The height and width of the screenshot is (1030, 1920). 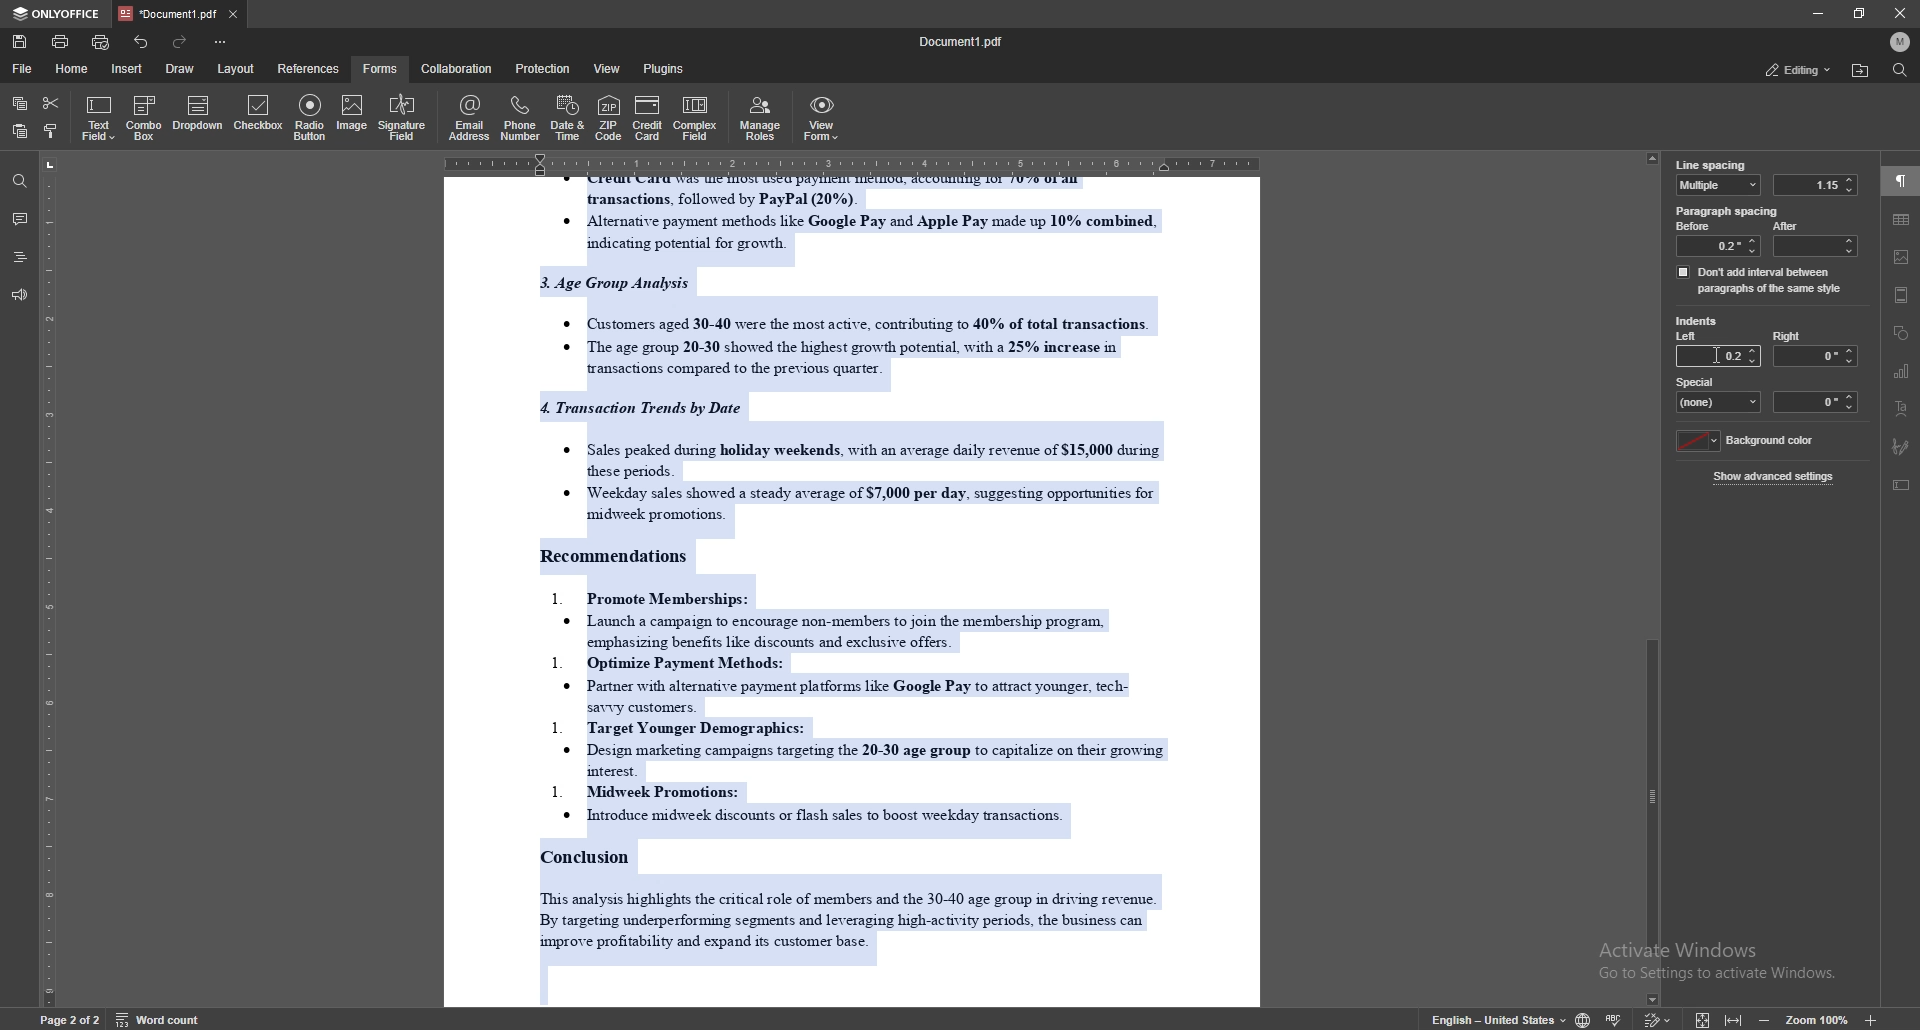 I want to click on find, so click(x=20, y=182).